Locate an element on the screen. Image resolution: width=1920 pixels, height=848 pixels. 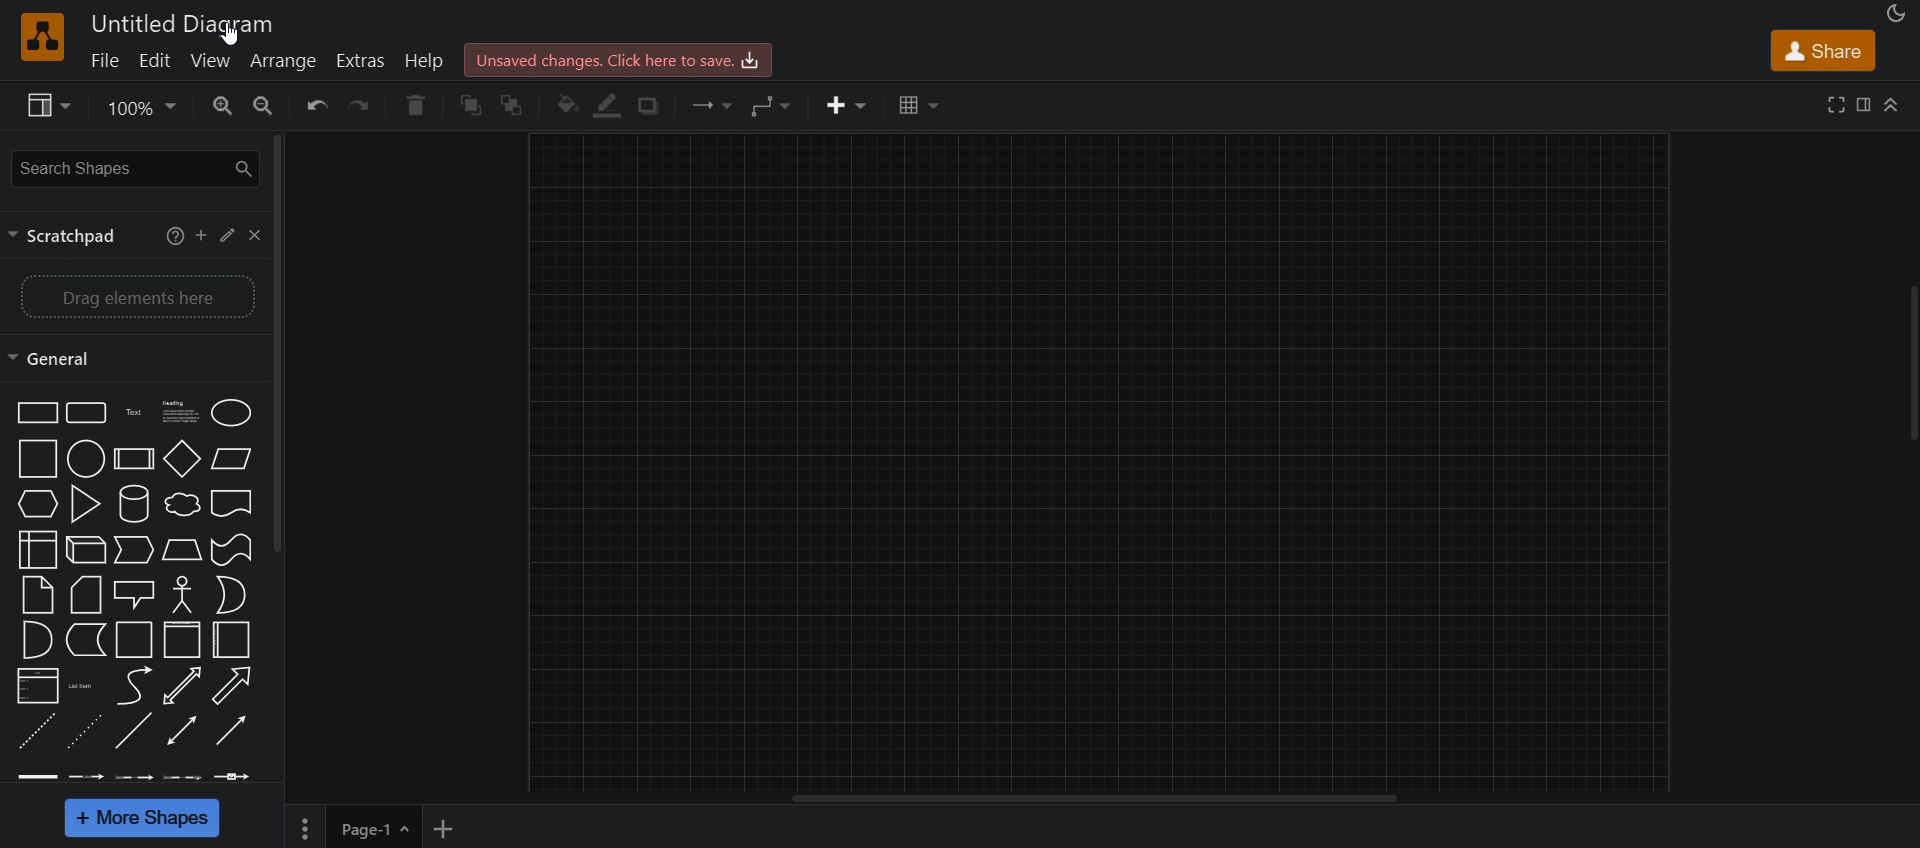
collapse/expand is located at coordinates (1892, 107).